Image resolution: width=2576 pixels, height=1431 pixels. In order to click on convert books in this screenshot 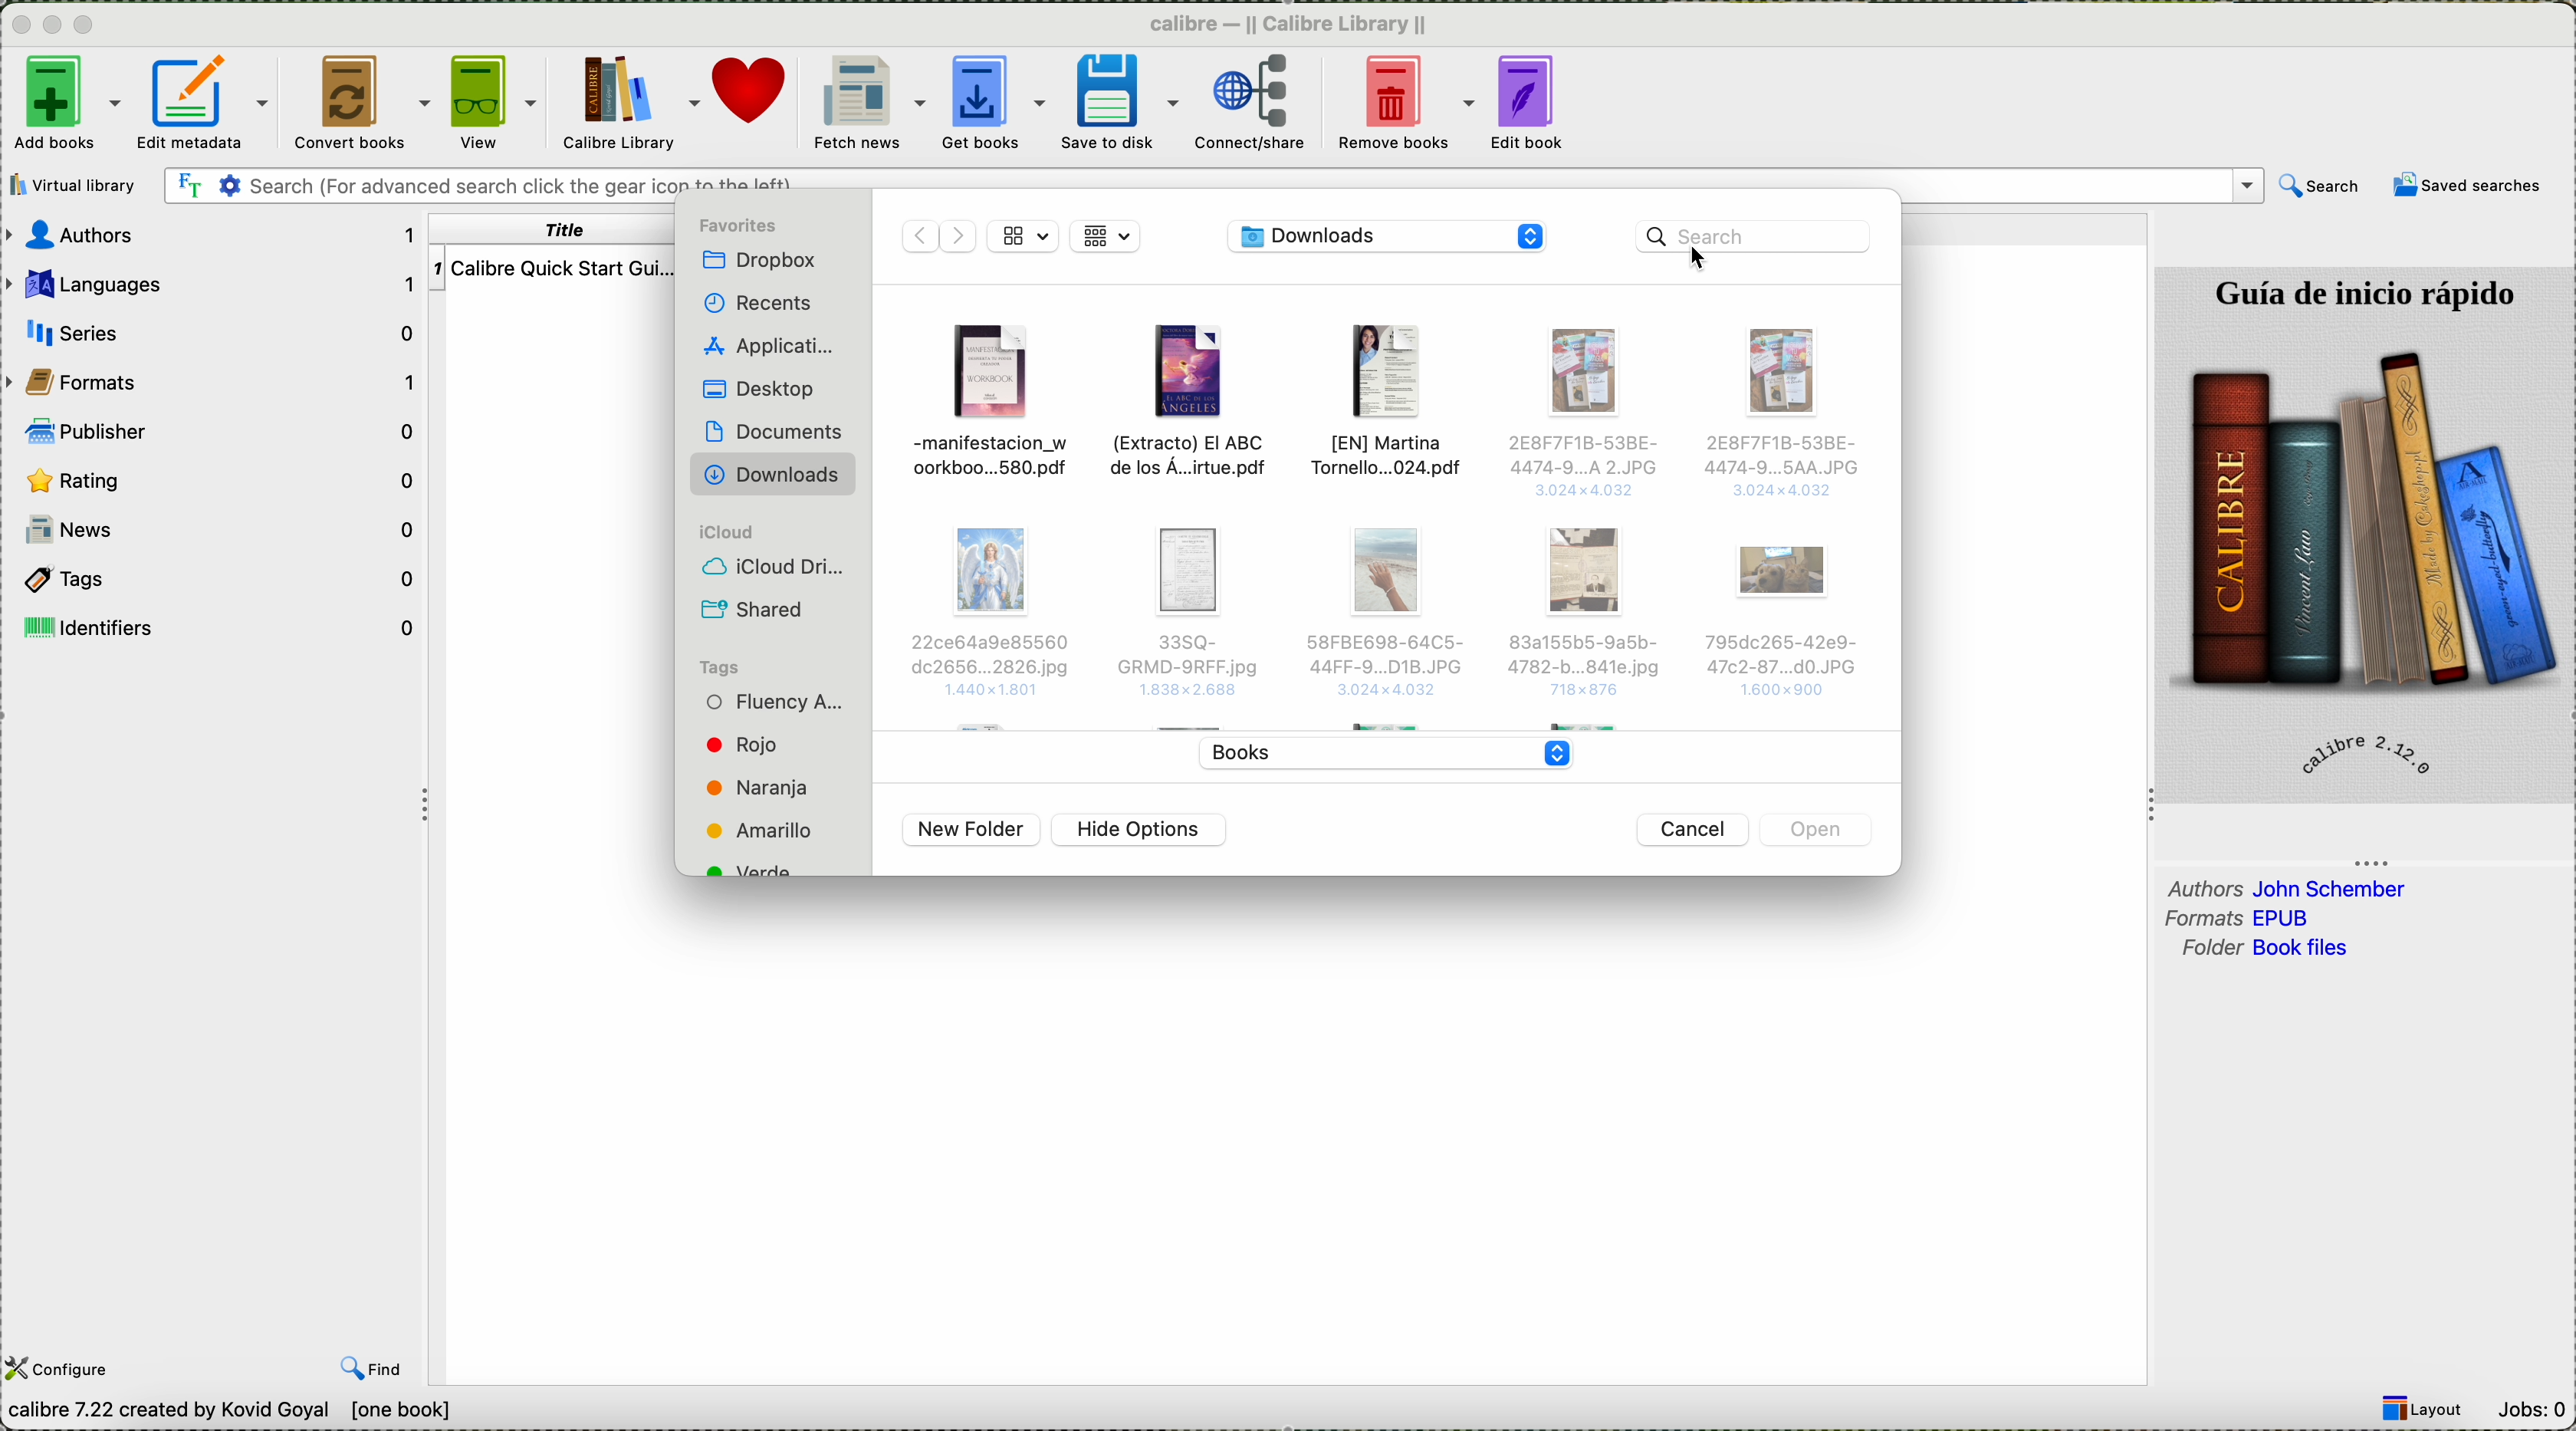, I will do `click(362, 100)`.